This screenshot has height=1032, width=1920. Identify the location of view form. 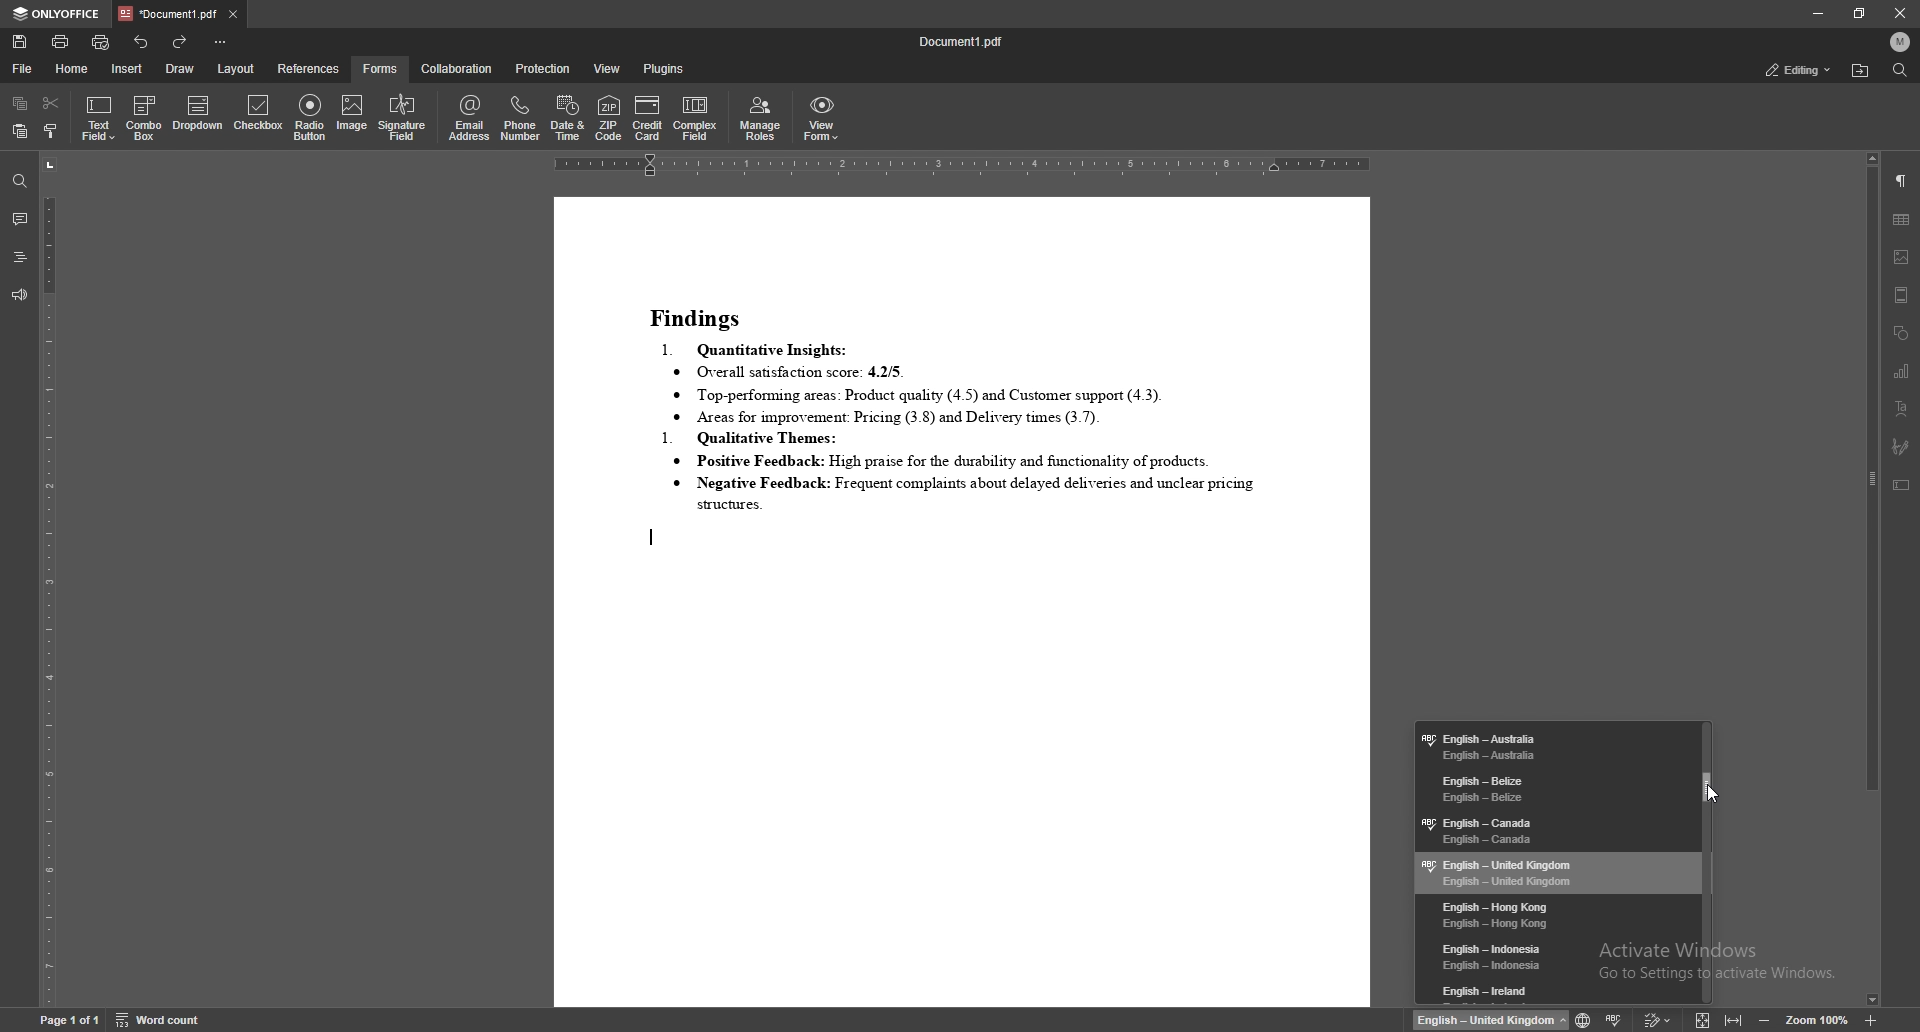
(822, 119).